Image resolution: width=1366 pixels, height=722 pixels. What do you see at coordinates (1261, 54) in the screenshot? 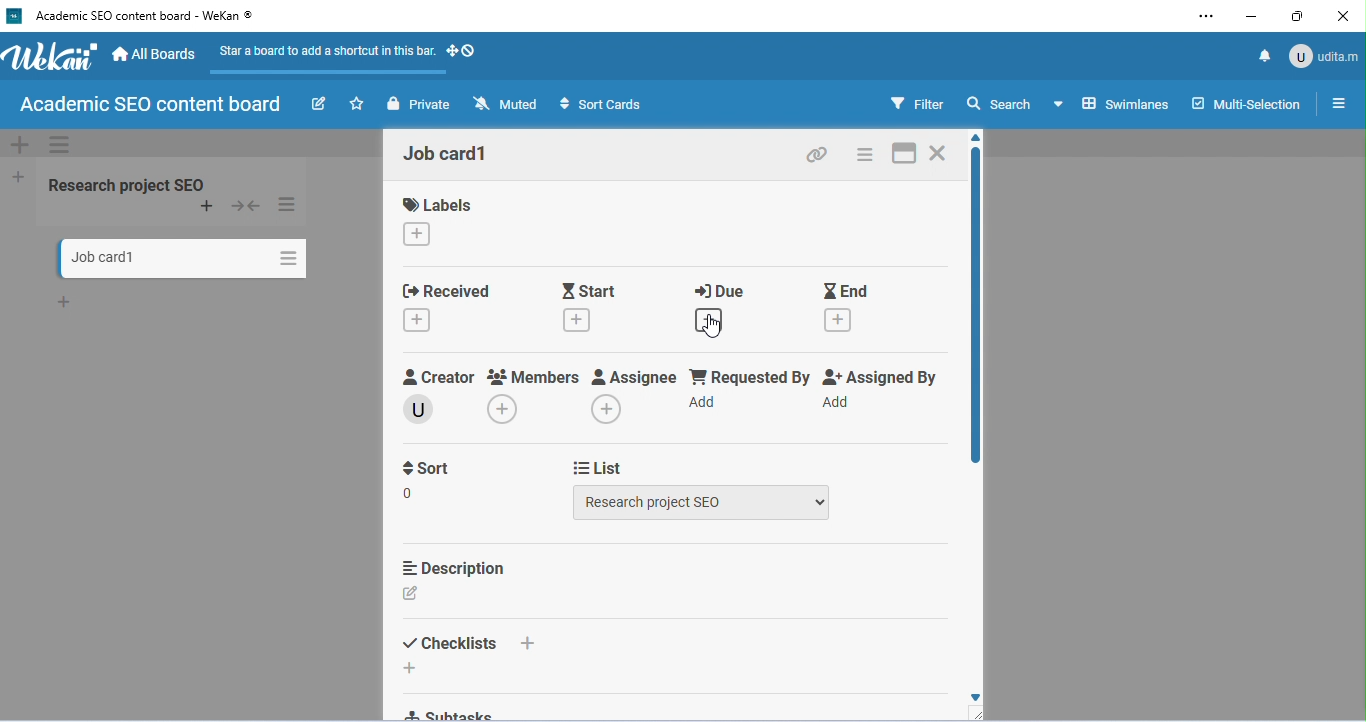
I see `notification` at bounding box center [1261, 54].